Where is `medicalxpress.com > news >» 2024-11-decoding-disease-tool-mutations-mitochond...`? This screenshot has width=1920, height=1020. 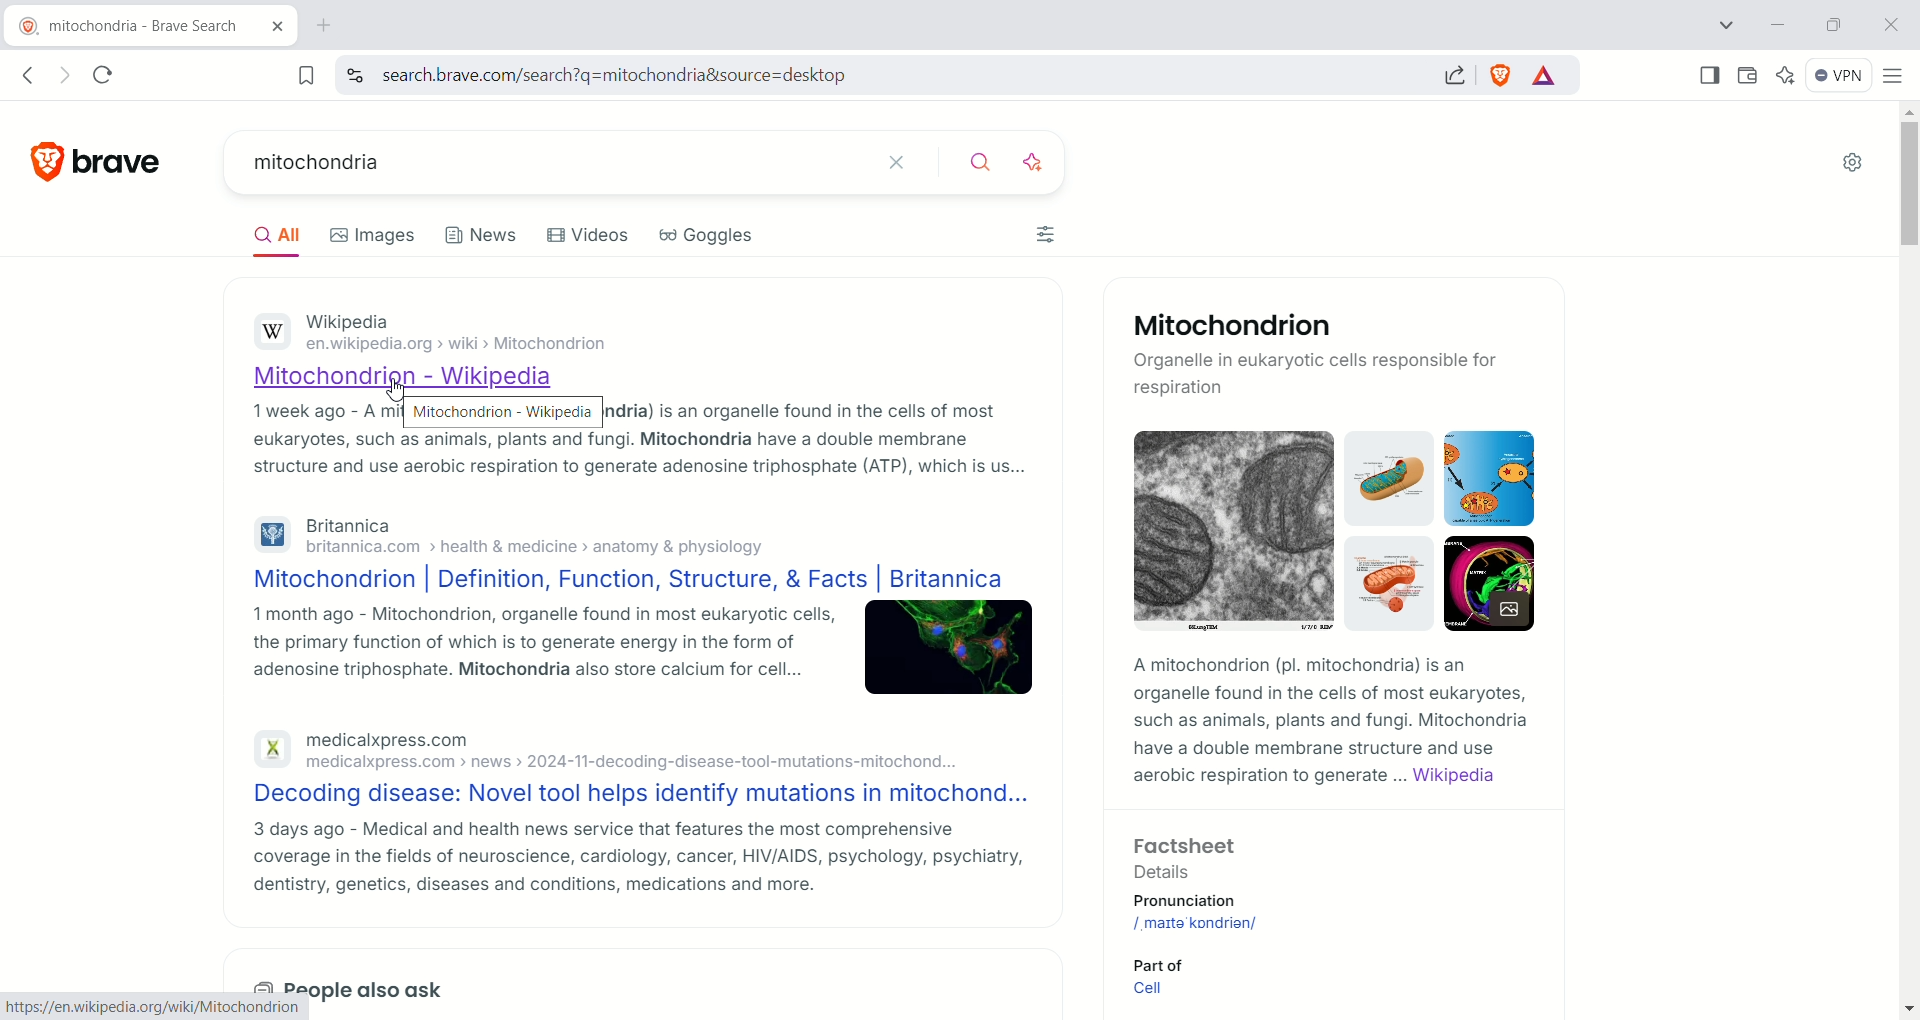 medicalxpress.com > news >» 2024-11-decoding-disease-tool-mutations-mitochond... is located at coordinates (634, 761).